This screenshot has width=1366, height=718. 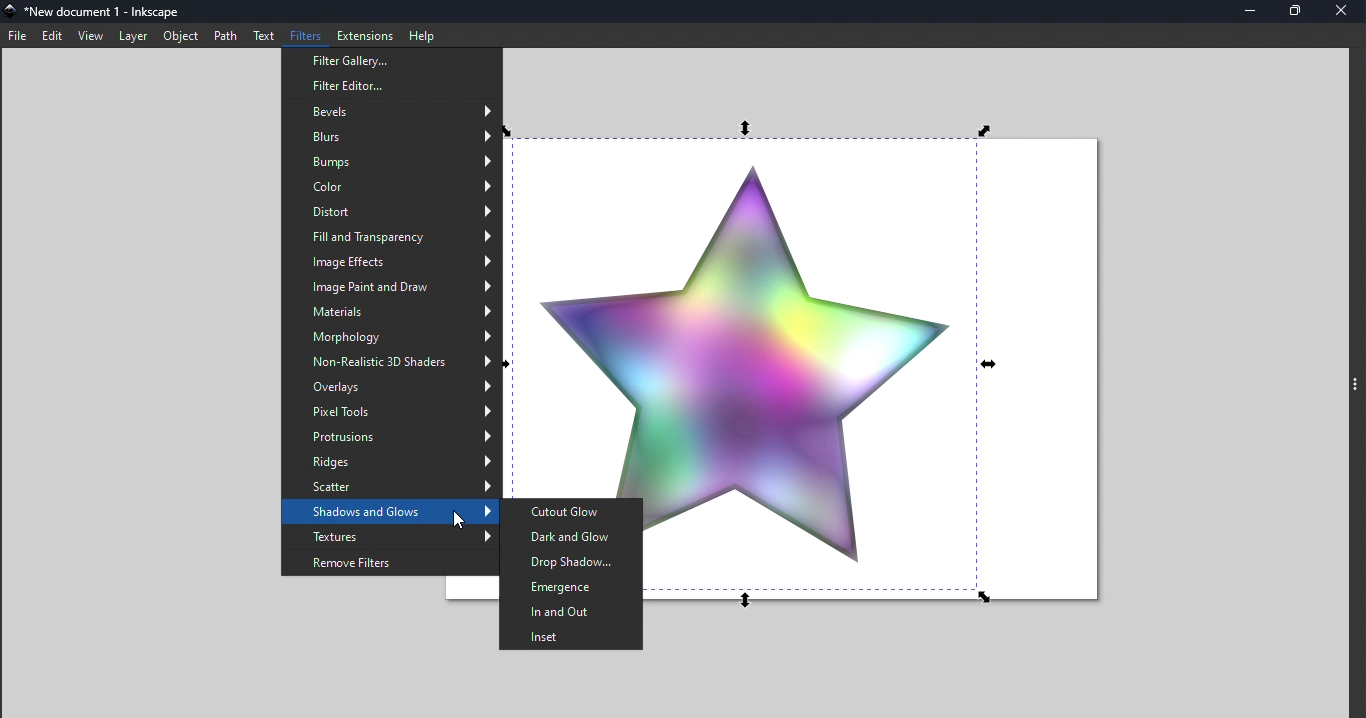 I want to click on Image paint and Draw, so click(x=390, y=287).